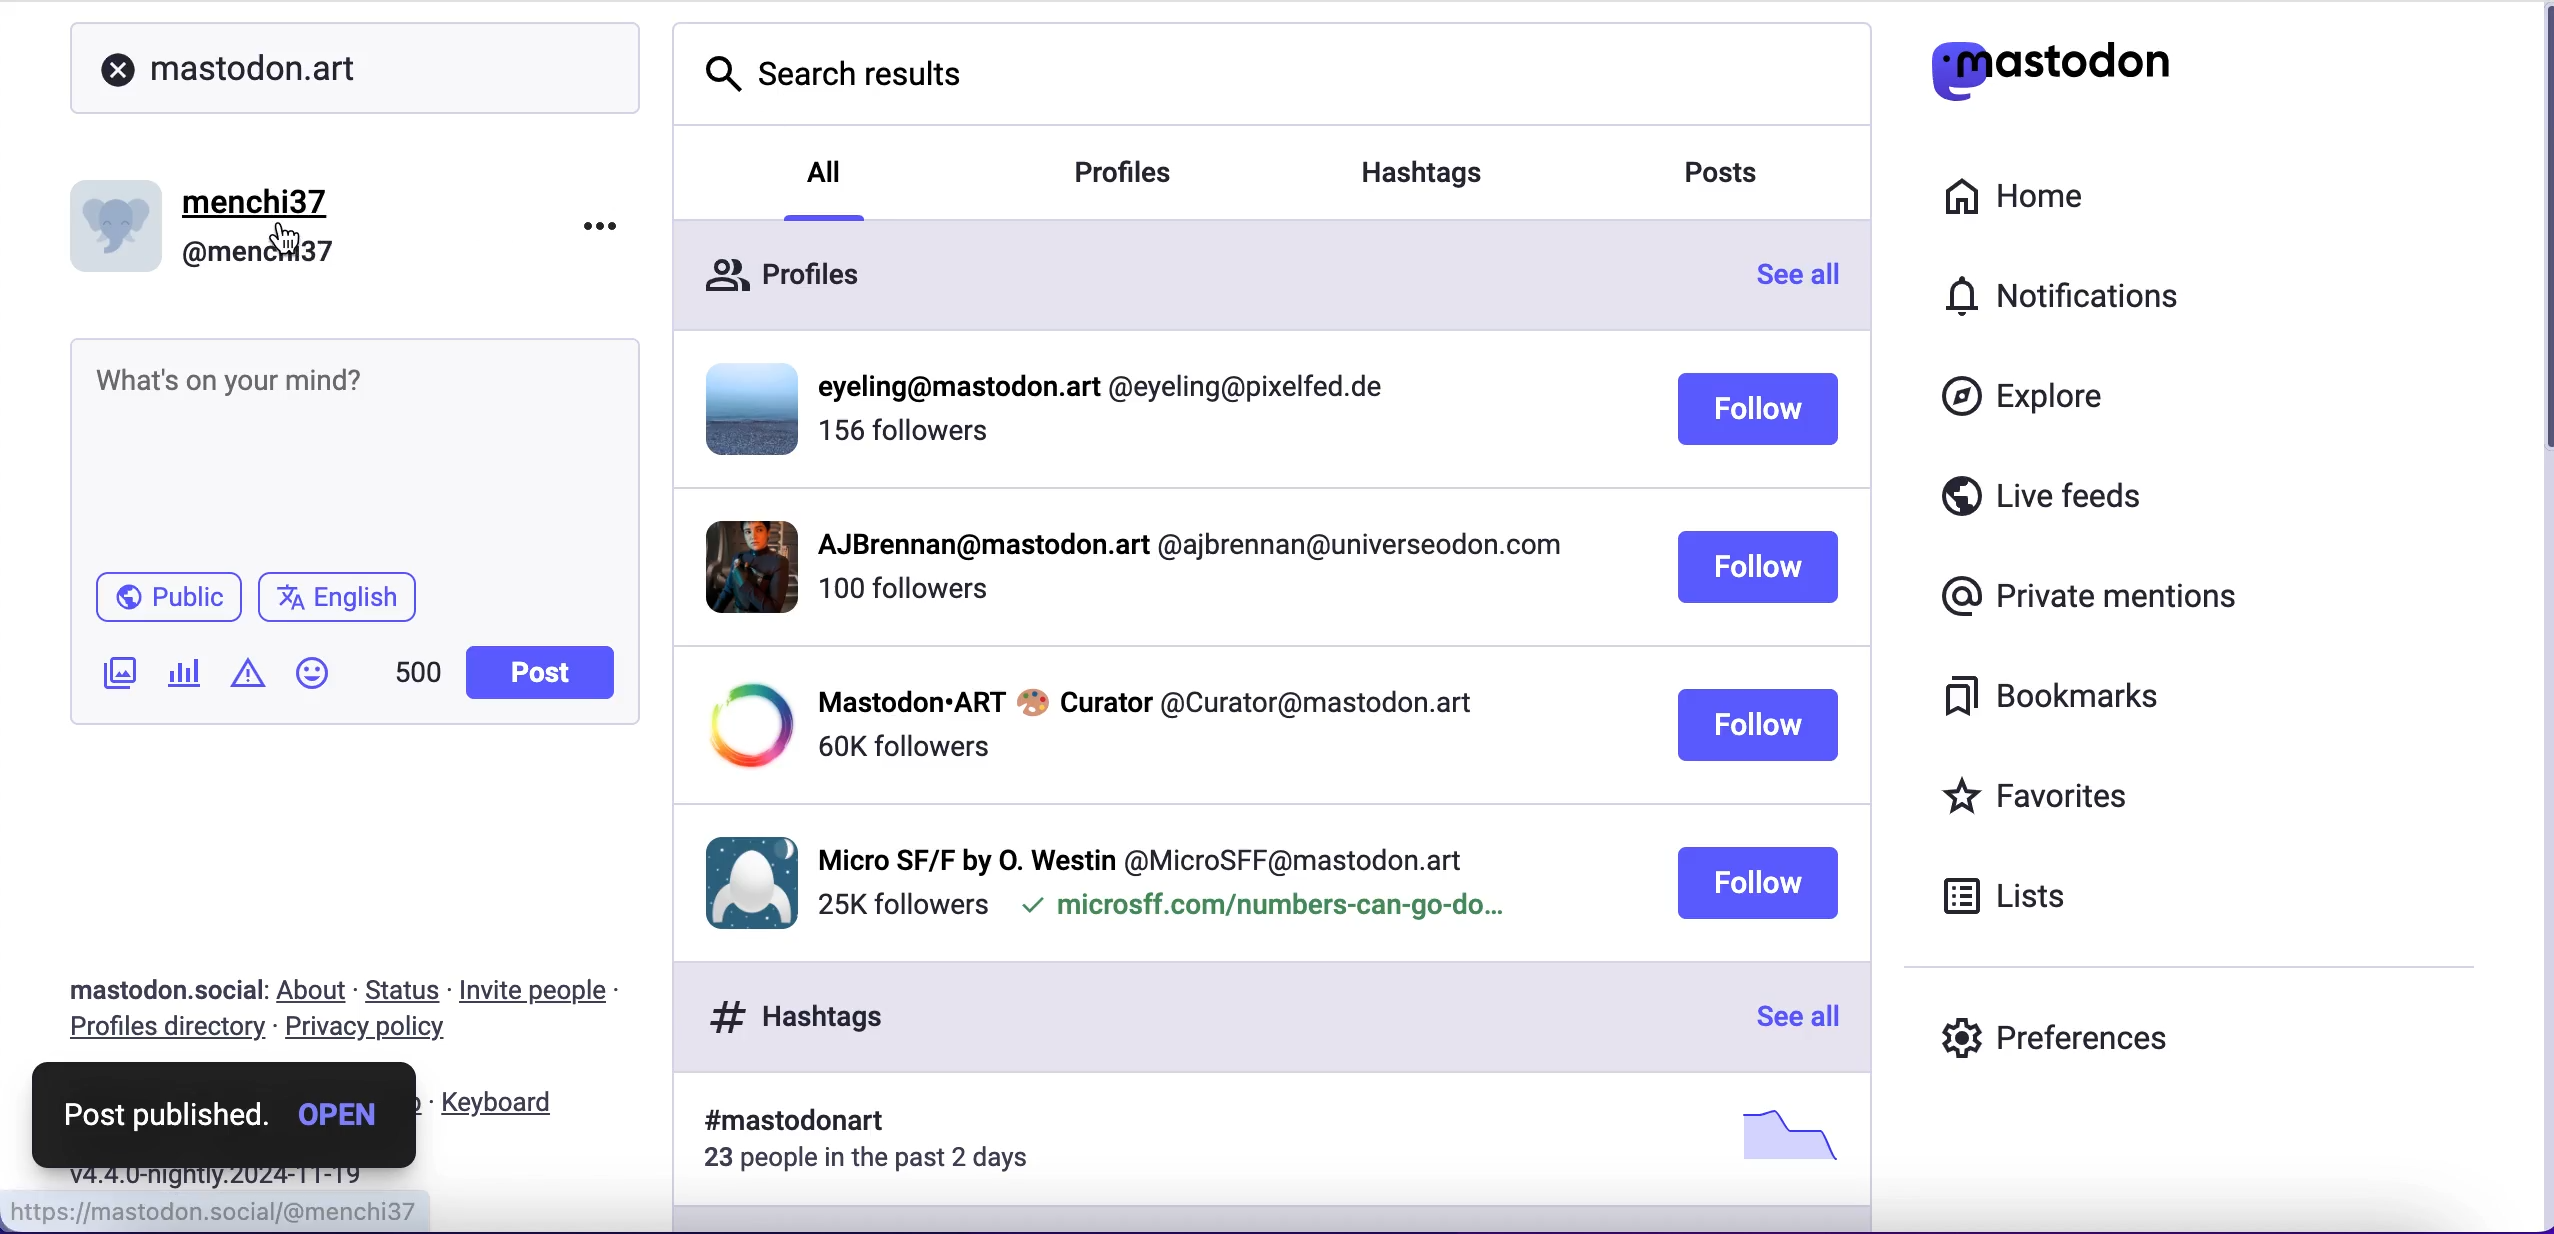  What do you see at coordinates (1761, 884) in the screenshot?
I see `follow` at bounding box center [1761, 884].